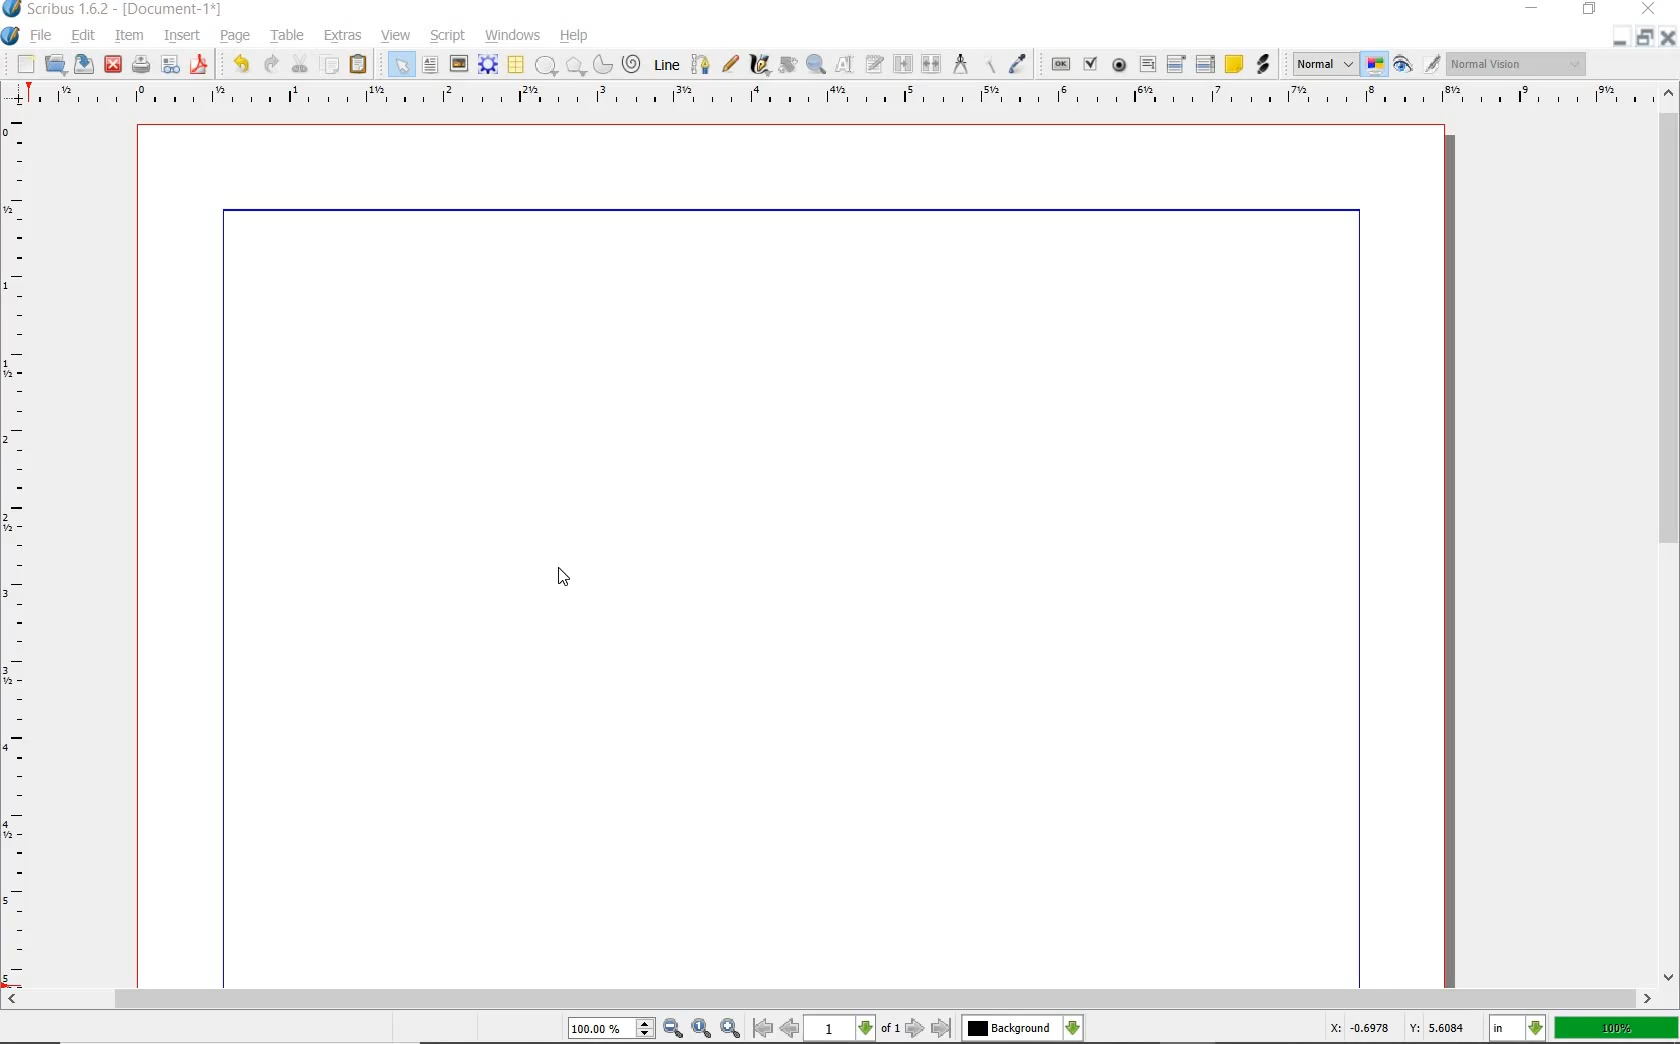 The height and width of the screenshot is (1044, 1680). What do you see at coordinates (1207, 64) in the screenshot?
I see `PDF LIST BOX` at bounding box center [1207, 64].